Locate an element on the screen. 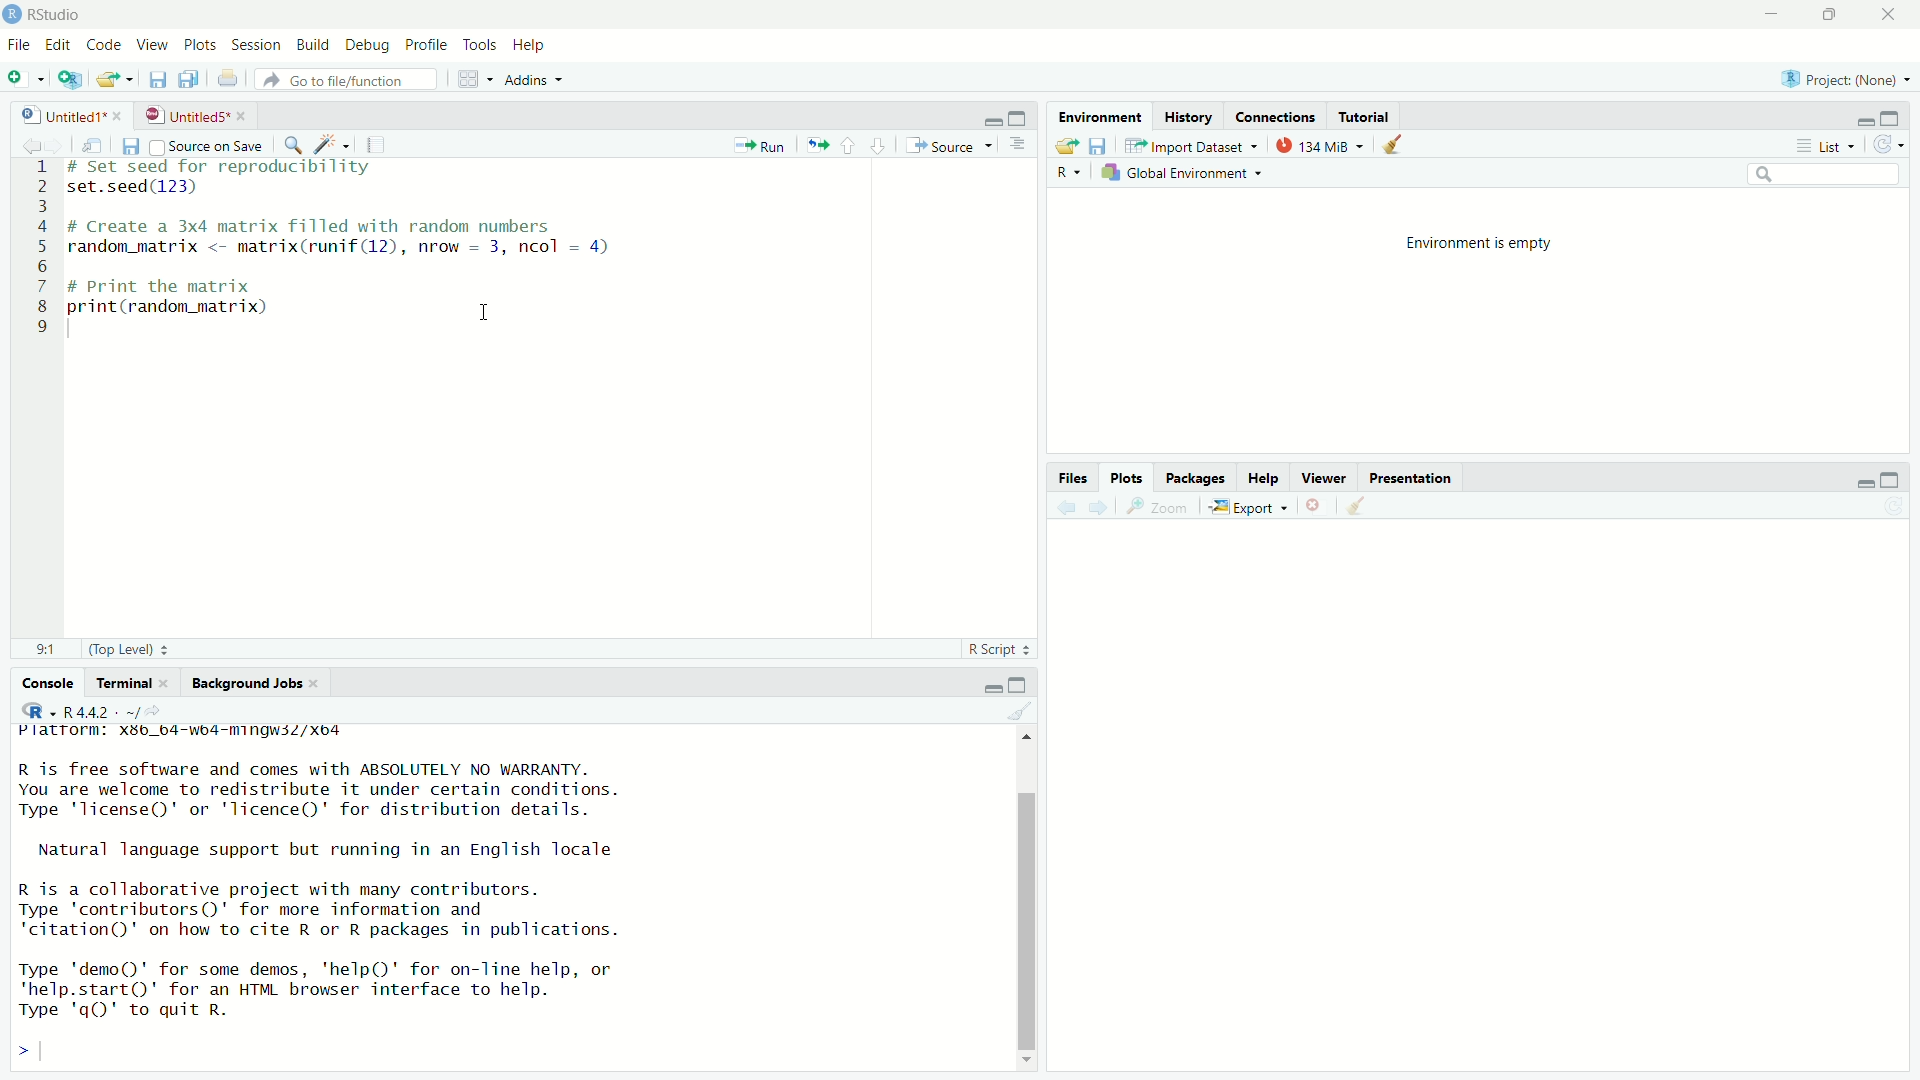 This screenshot has width=1920, height=1080. maximise is located at coordinates (1895, 118).